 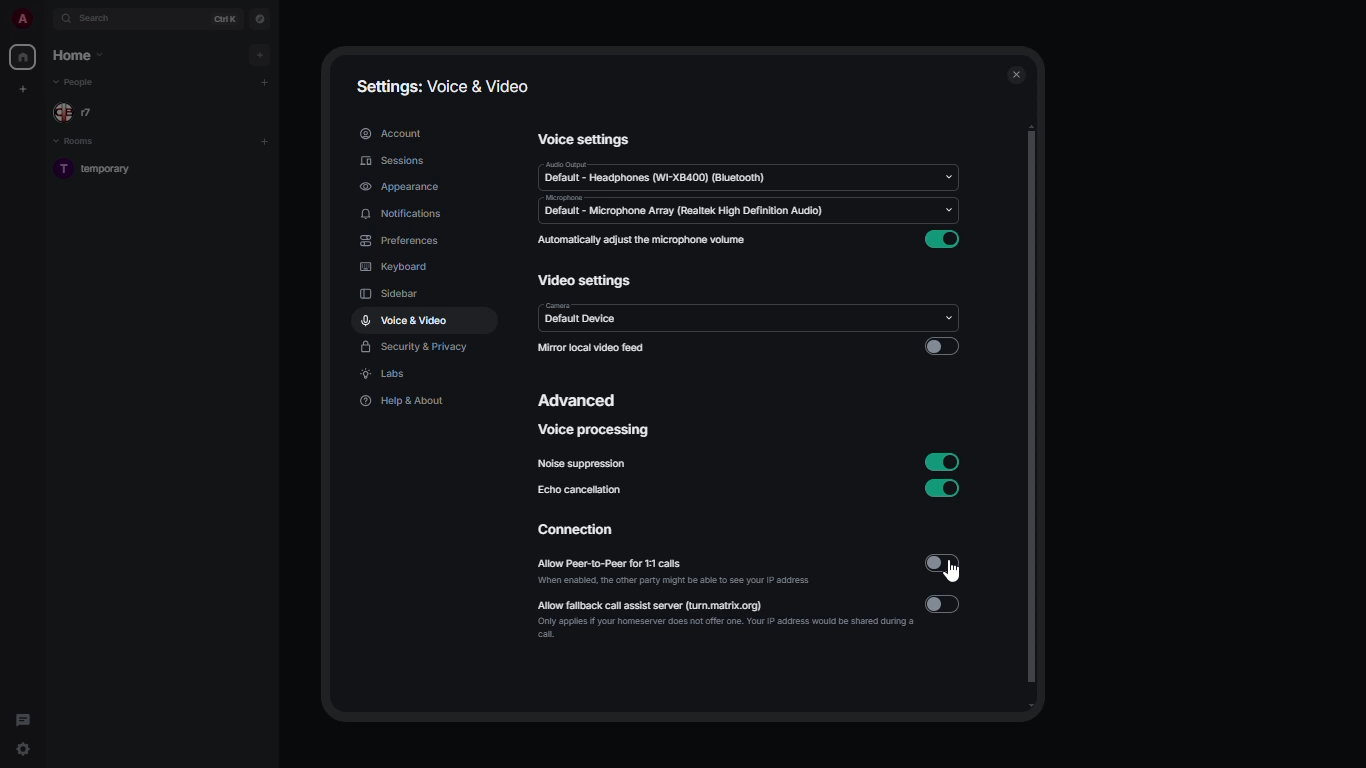 I want to click on security & privacy, so click(x=415, y=347).